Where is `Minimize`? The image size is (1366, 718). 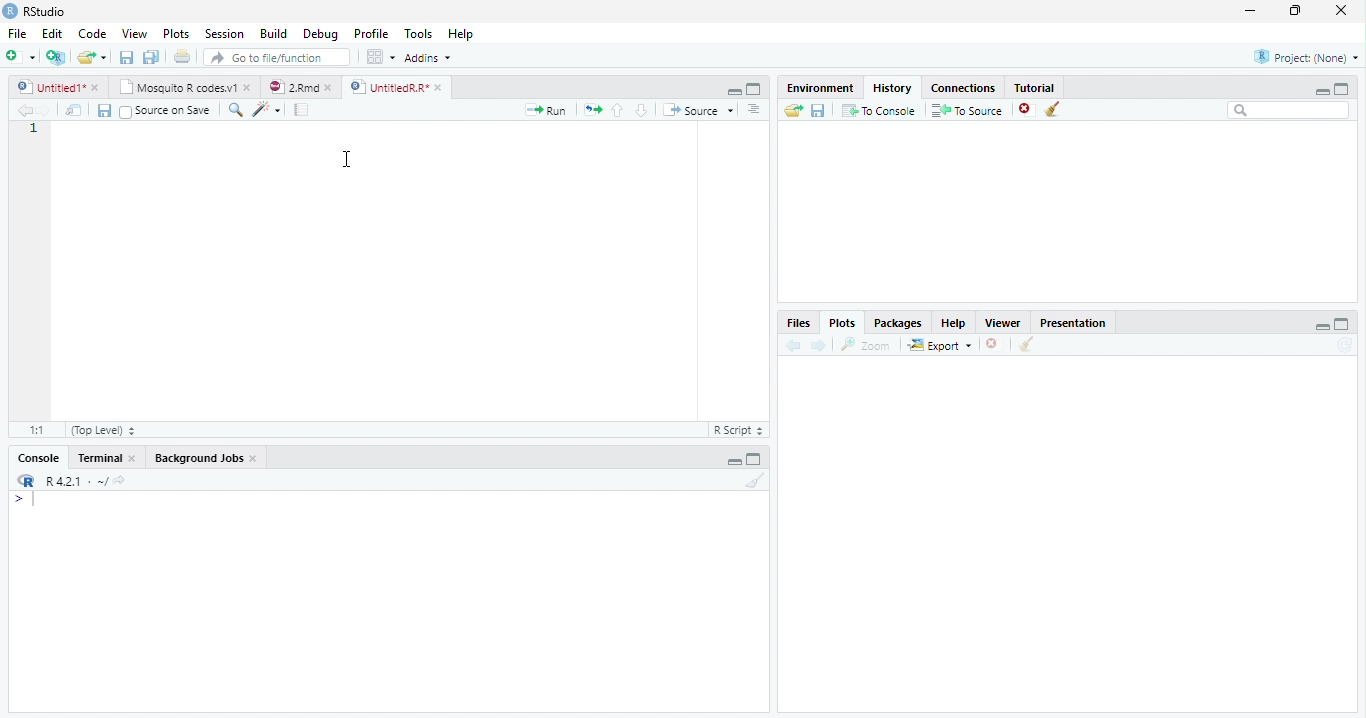 Minimize is located at coordinates (731, 460).